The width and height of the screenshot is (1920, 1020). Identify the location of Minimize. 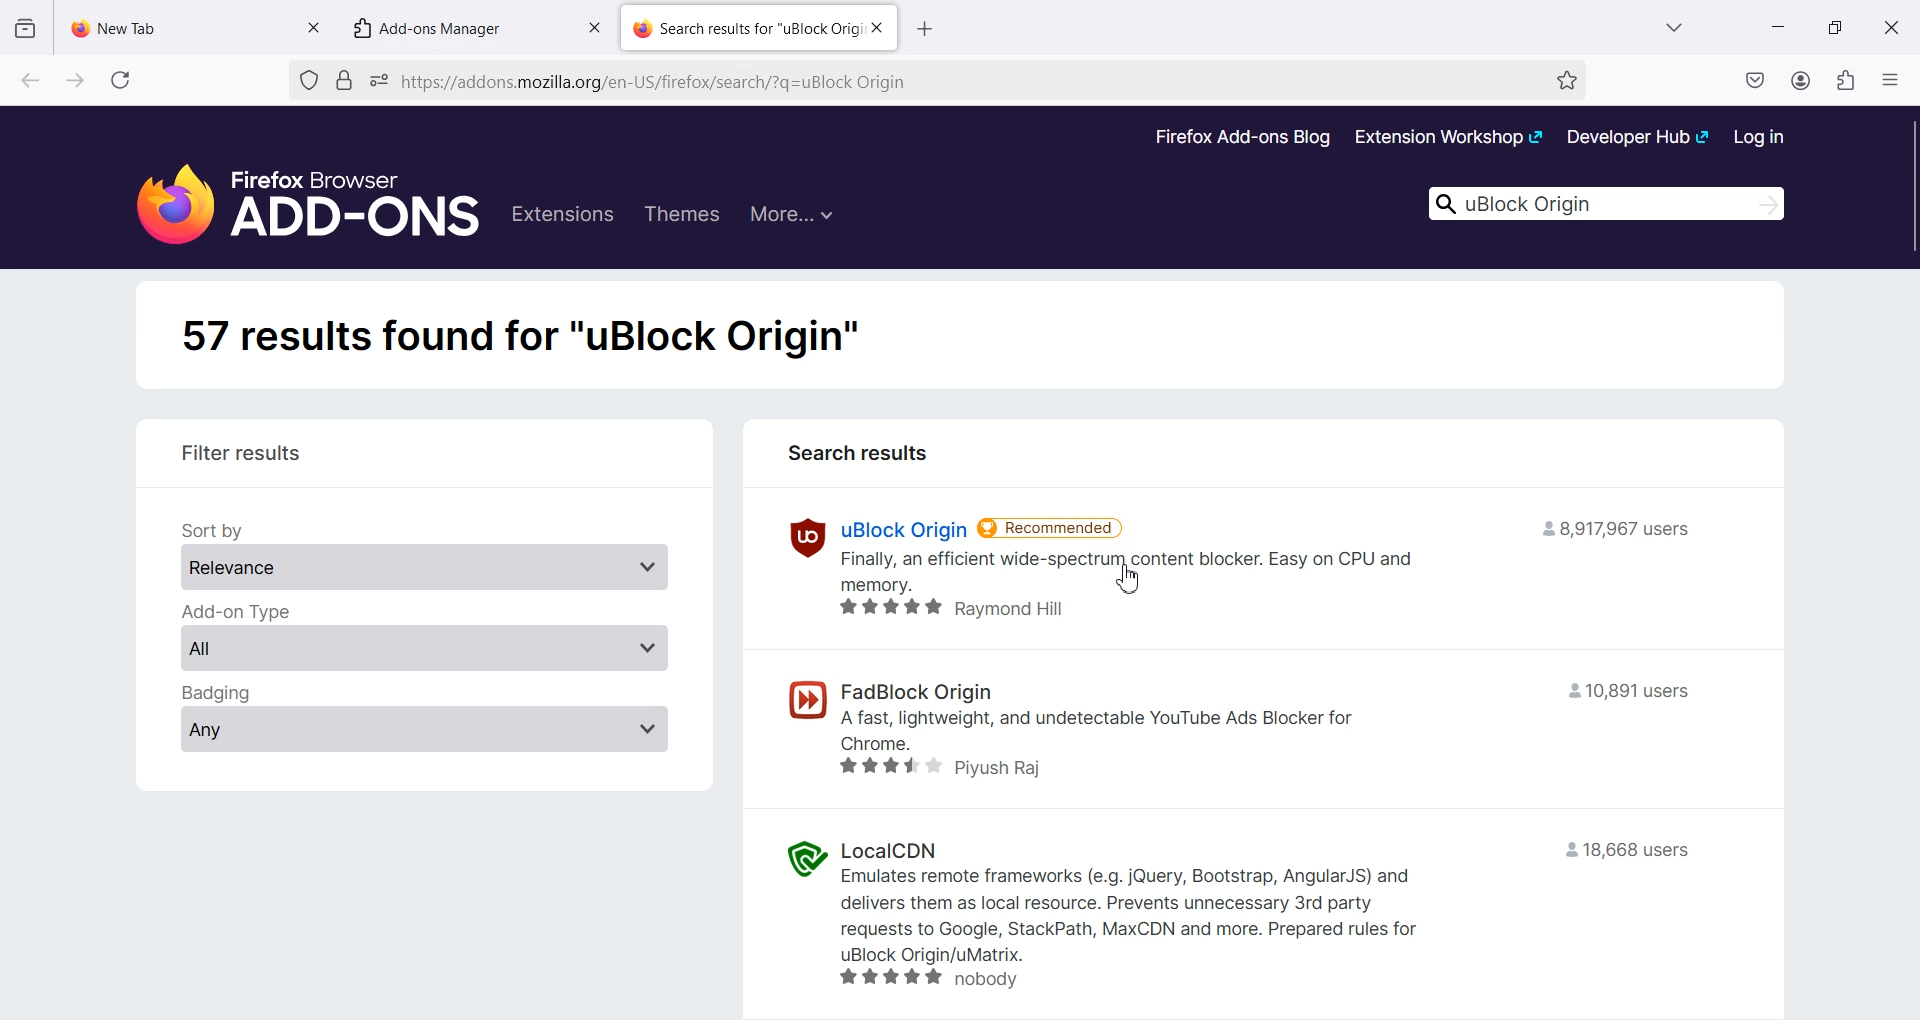
(1778, 27).